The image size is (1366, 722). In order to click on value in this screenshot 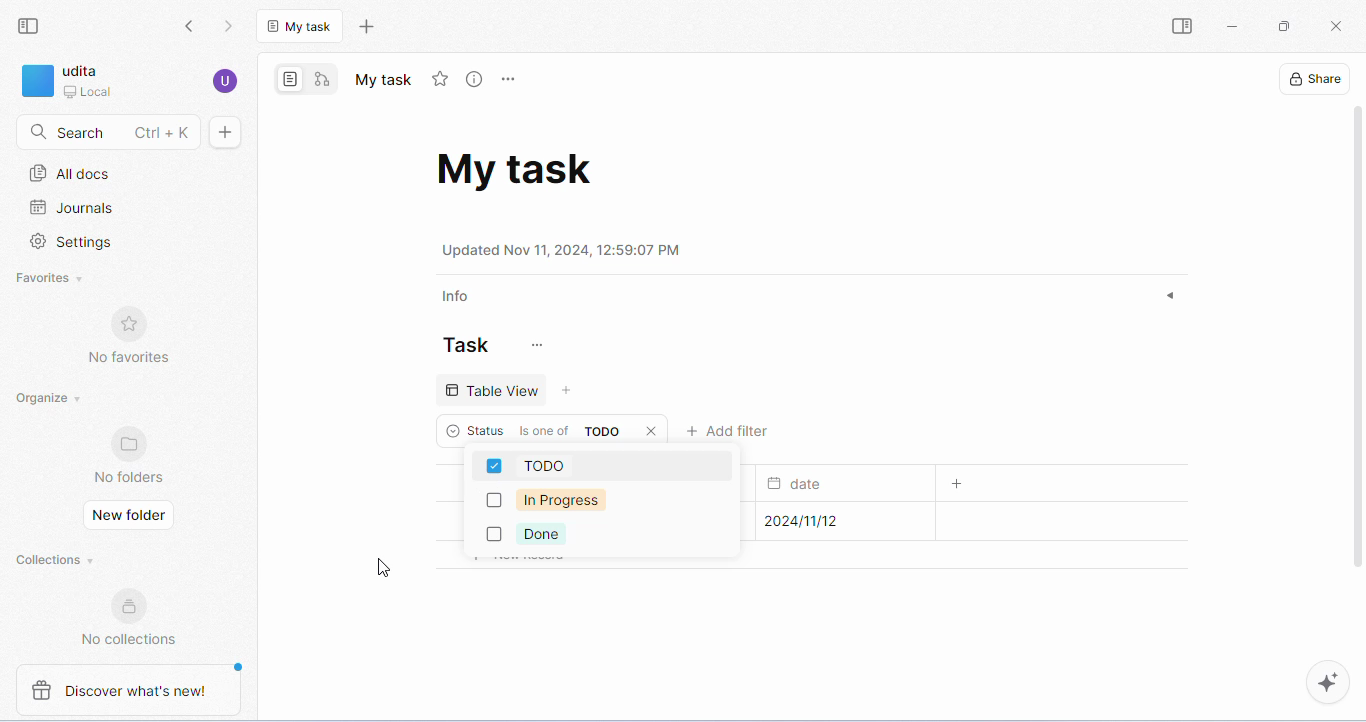, I will do `click(601, 431)`.